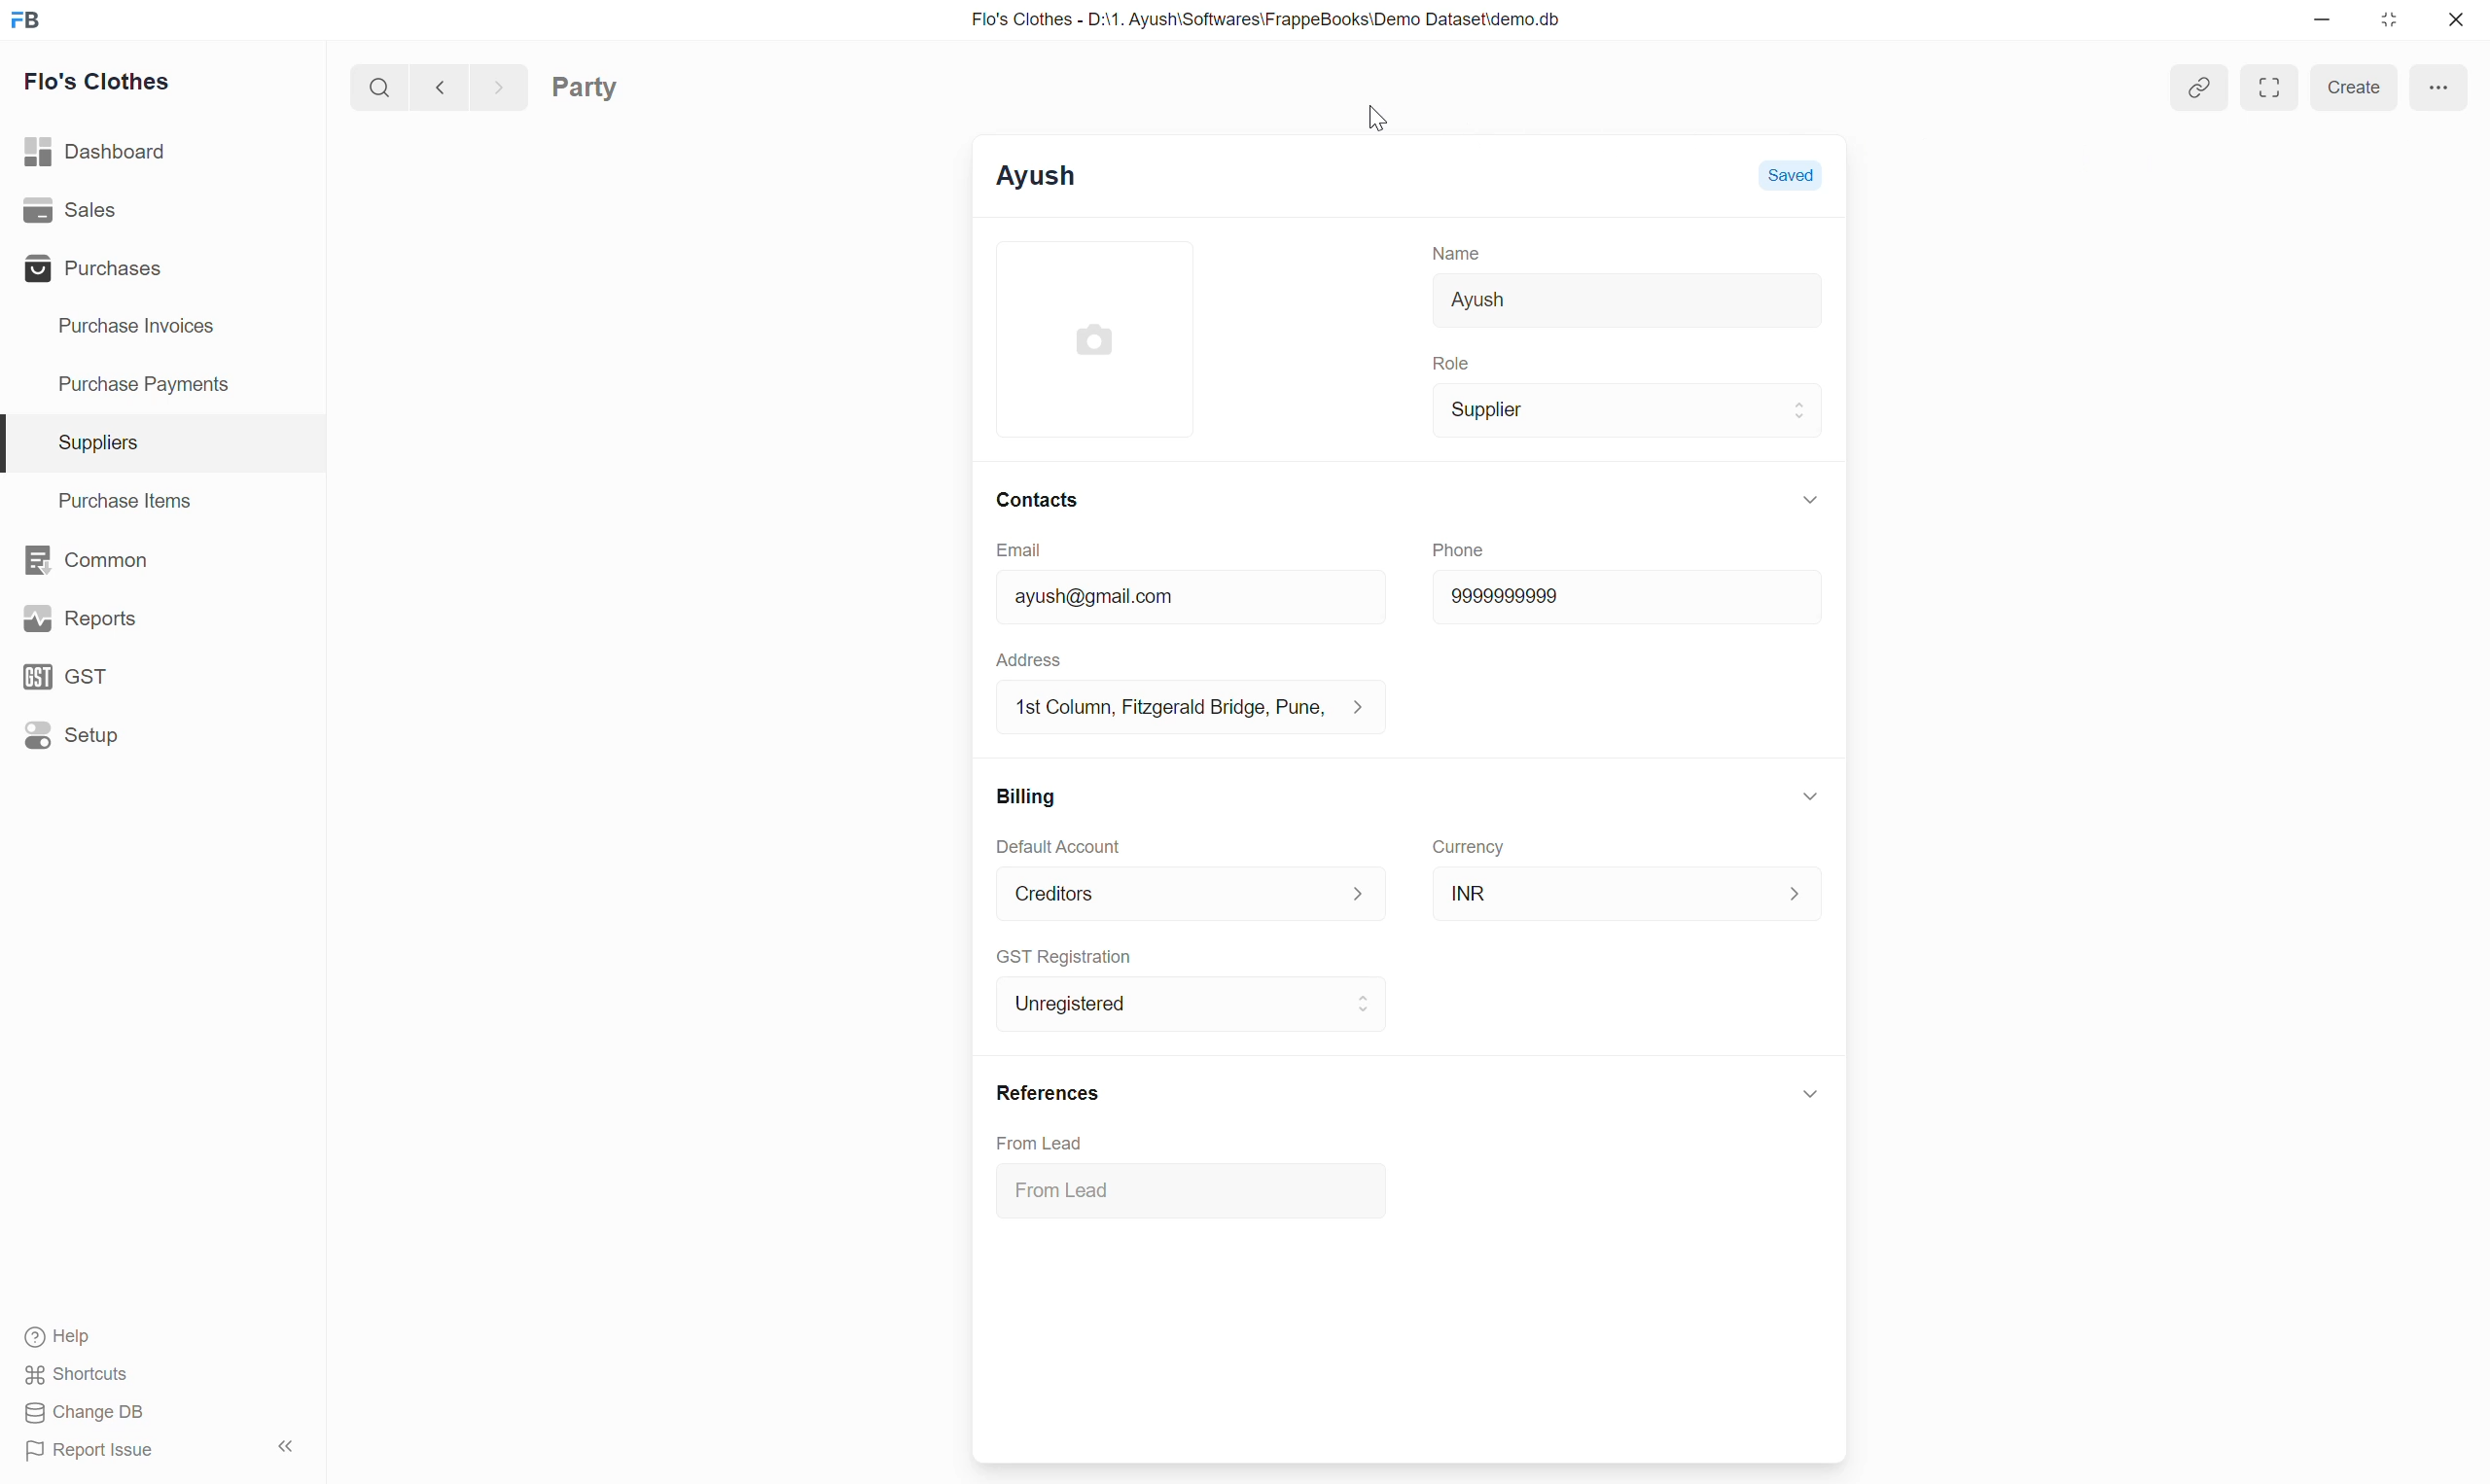  Describe the element at coordinates (1451, 363) in the screenshot. I see `Role` at that location.